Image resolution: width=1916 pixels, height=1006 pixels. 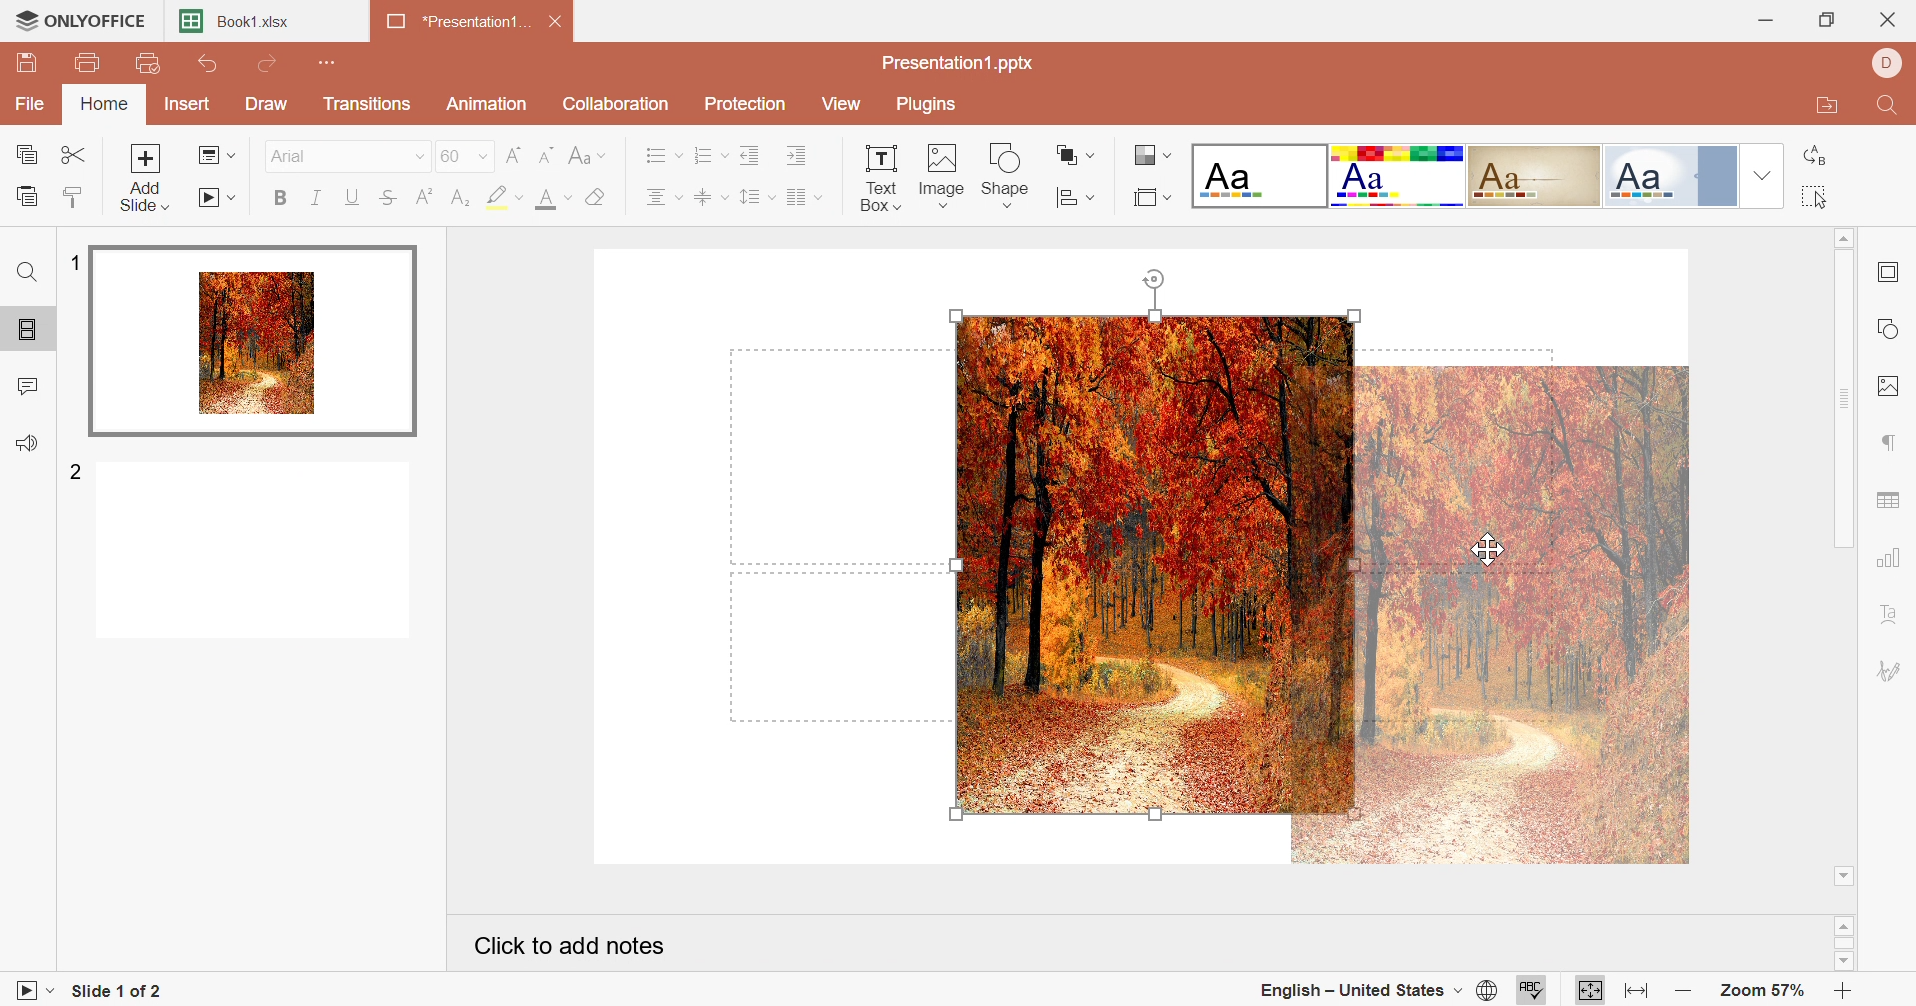 I want to click on Table settings, so click(x=1888, y=500).